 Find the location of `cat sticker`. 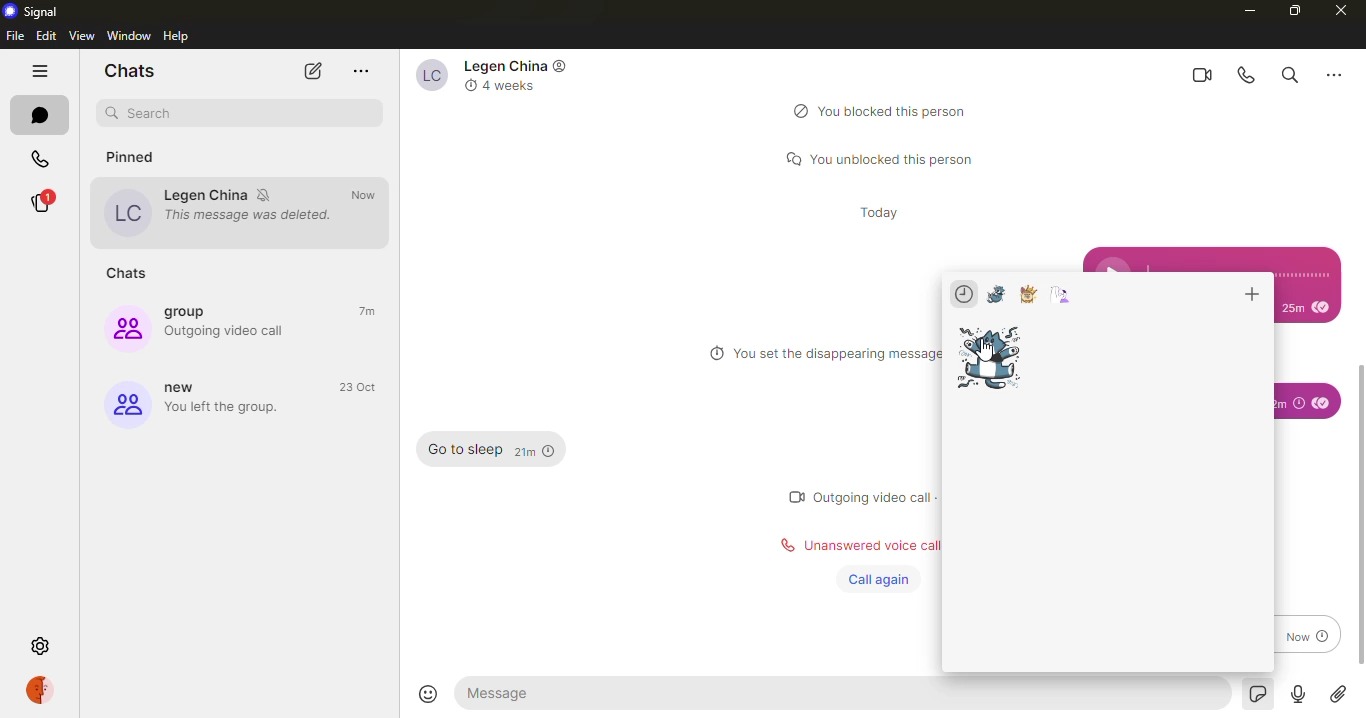

cat sticker is located at coordinates (991, 357).